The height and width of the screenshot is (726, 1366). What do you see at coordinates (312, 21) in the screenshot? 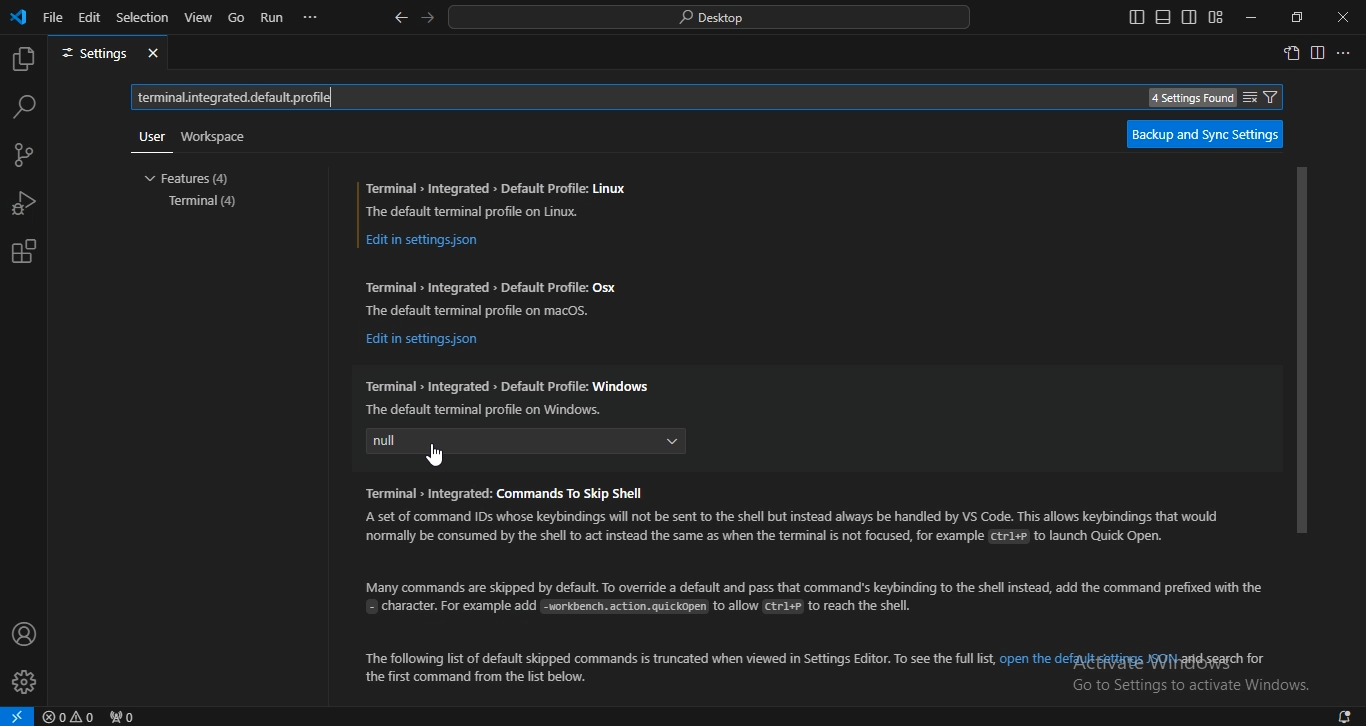
I see `...` at bounding box center [312, 21].